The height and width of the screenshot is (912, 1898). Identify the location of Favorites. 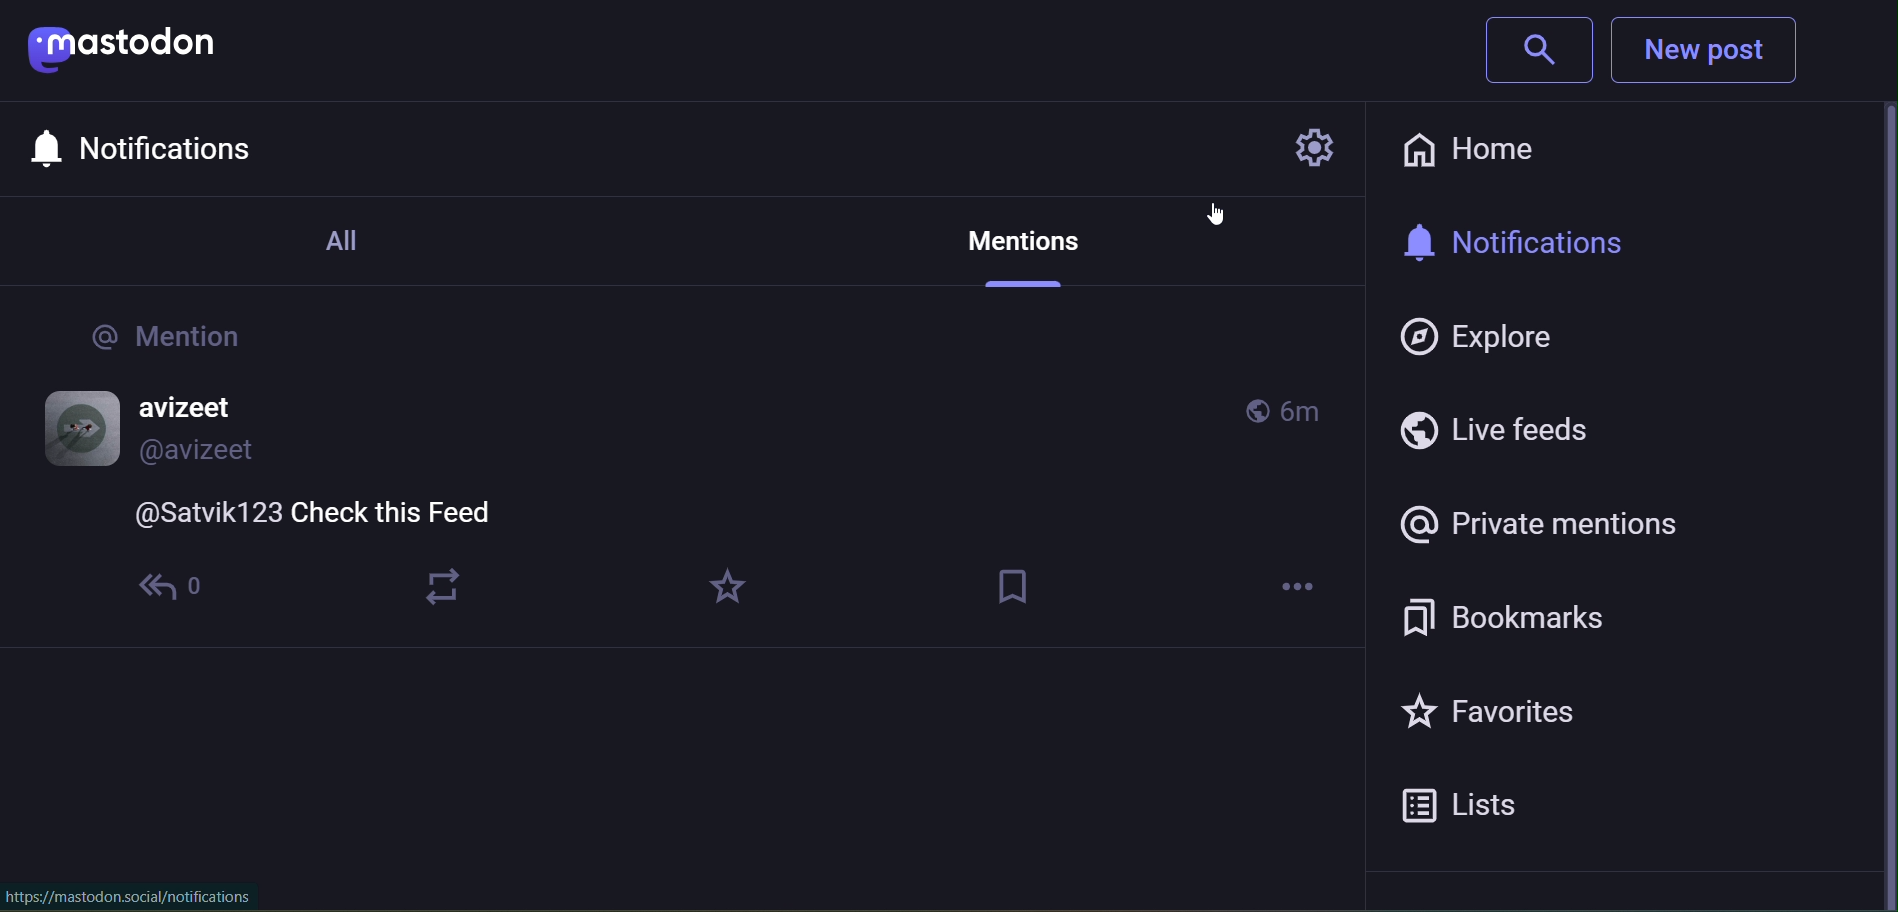
(1509, 714).